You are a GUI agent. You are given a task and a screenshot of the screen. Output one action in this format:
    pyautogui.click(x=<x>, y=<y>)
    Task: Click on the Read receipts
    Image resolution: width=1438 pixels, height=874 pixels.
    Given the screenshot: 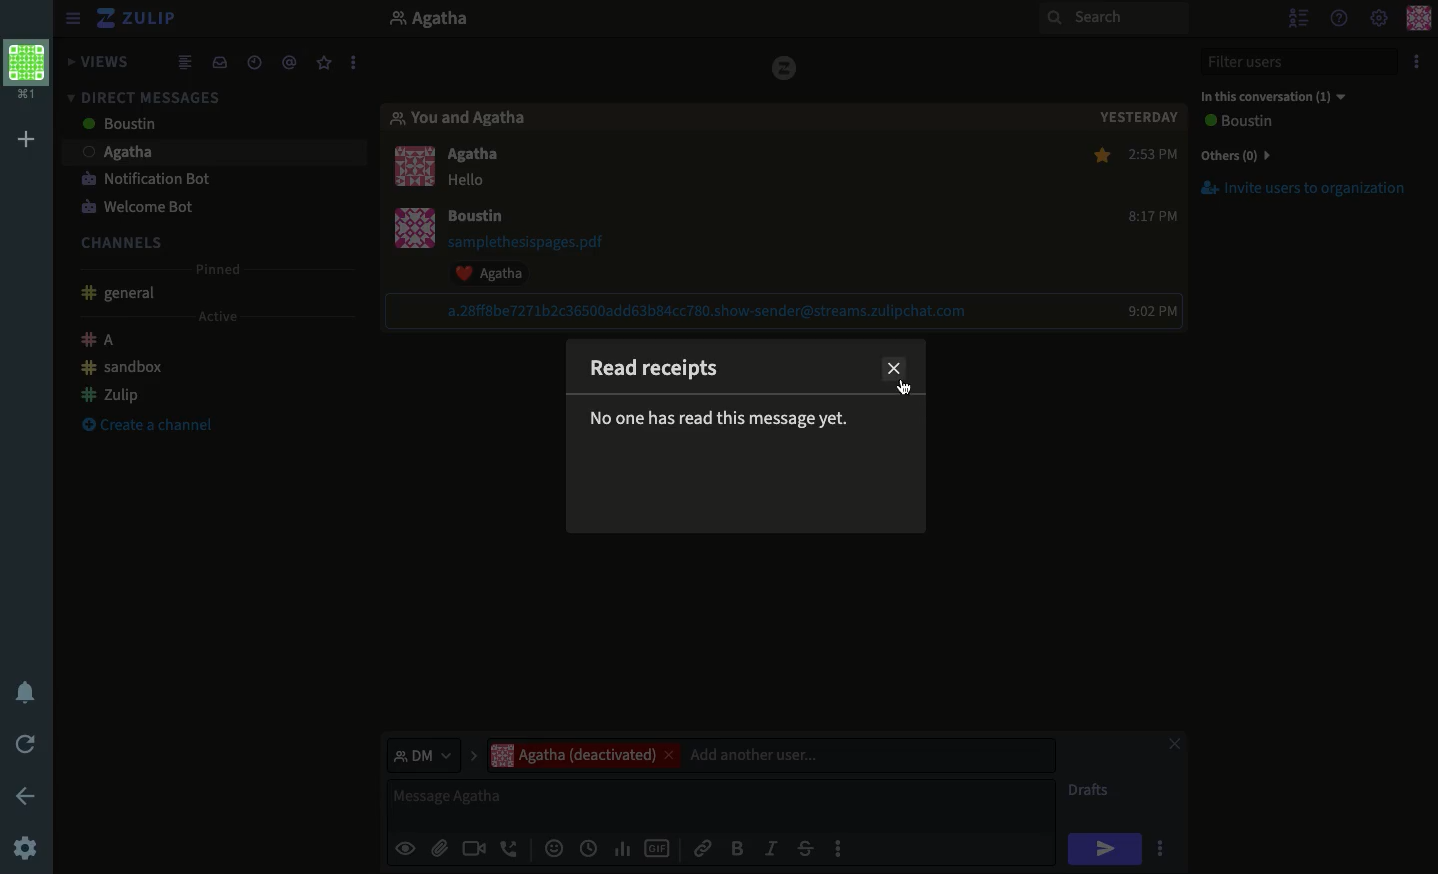 What is the action you would take?
    pyautogui.click(x=664, y=377)
    